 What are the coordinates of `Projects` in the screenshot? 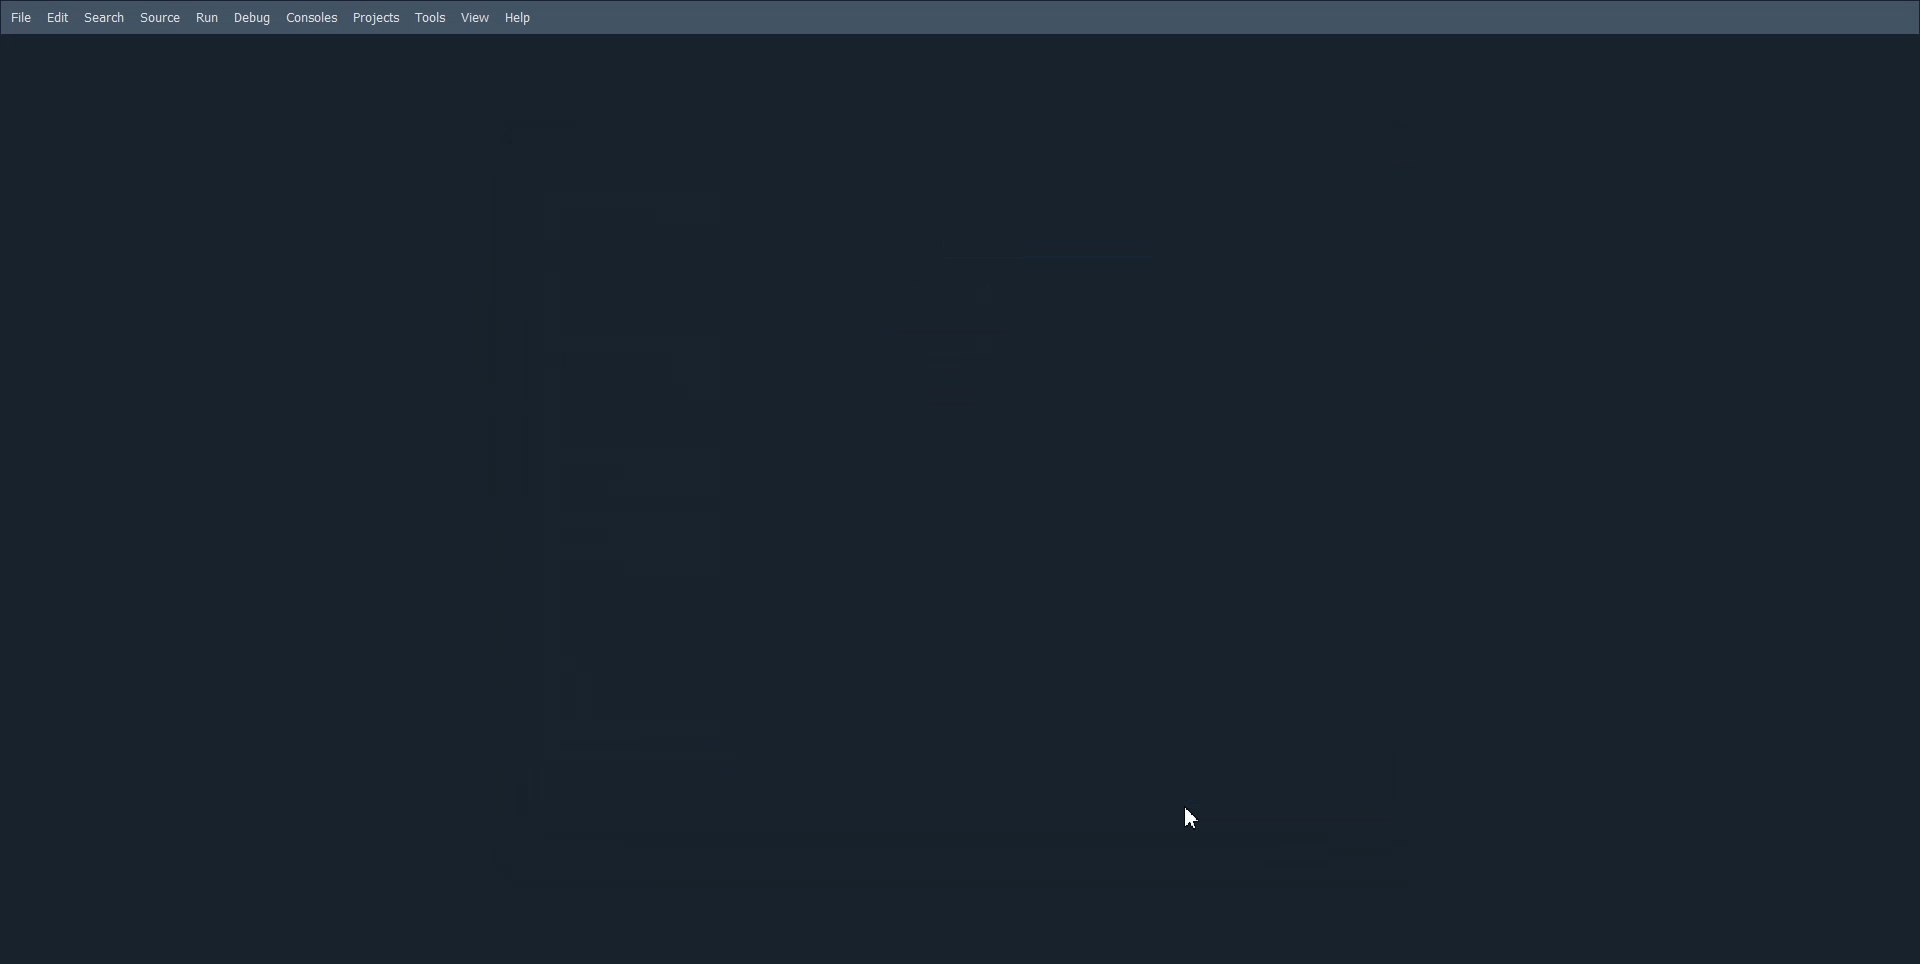 It's located at (376, 17).